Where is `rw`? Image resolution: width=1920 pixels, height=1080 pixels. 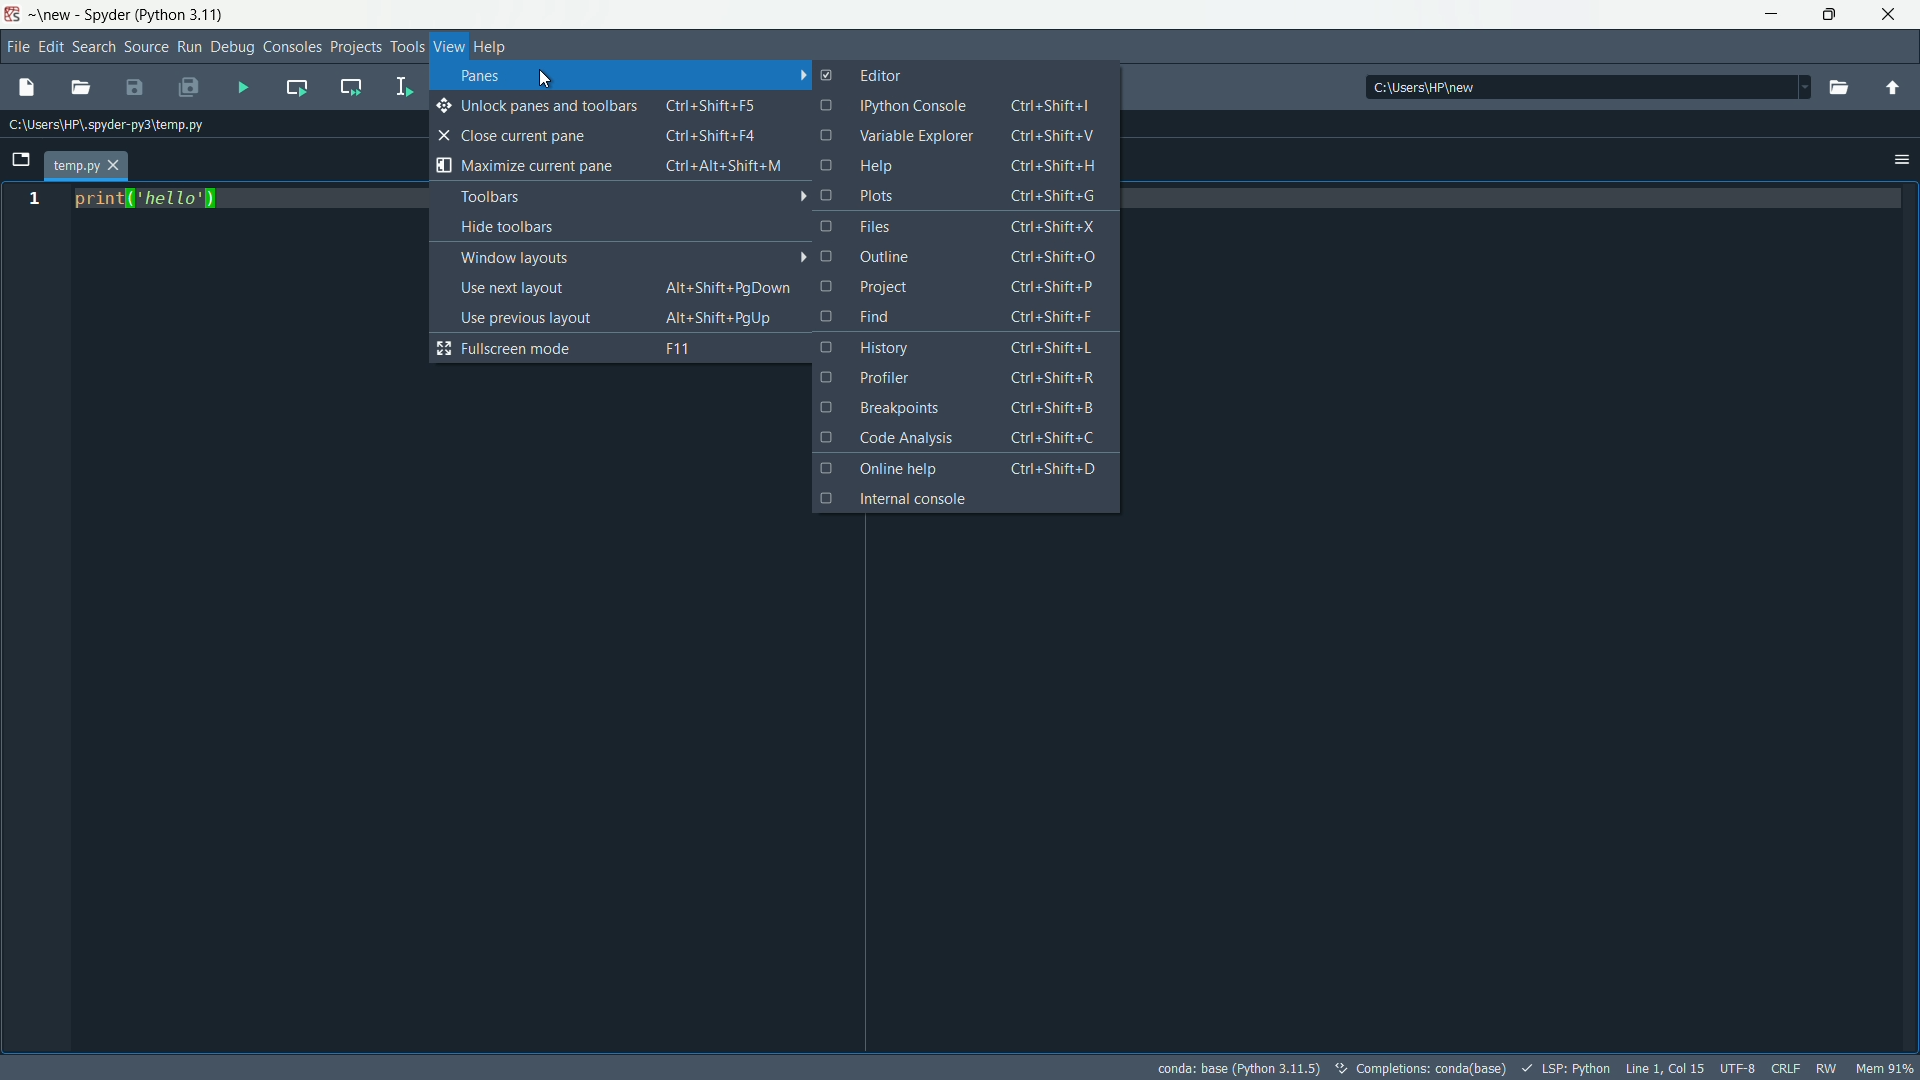 rw is located at coordinates (1827, 1068).